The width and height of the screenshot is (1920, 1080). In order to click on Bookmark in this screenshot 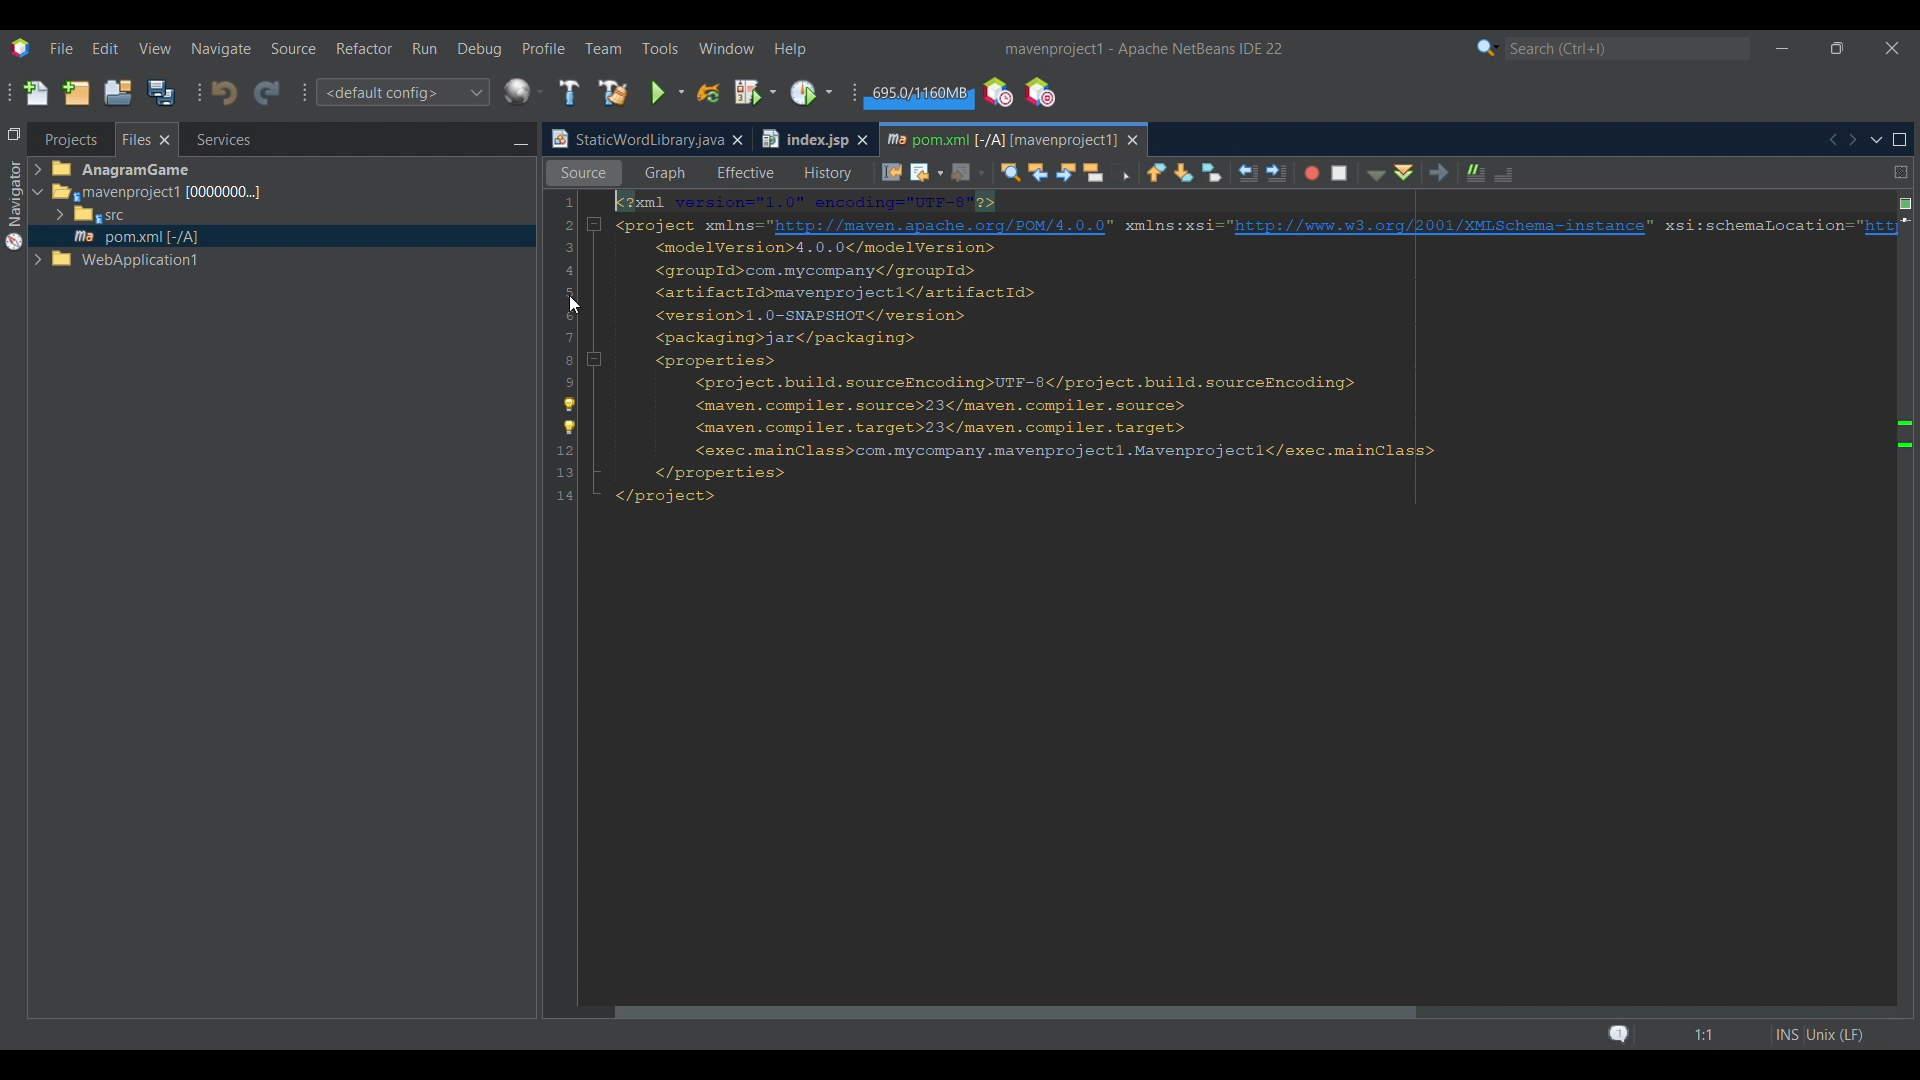, I will do `click(1905, 240)`.